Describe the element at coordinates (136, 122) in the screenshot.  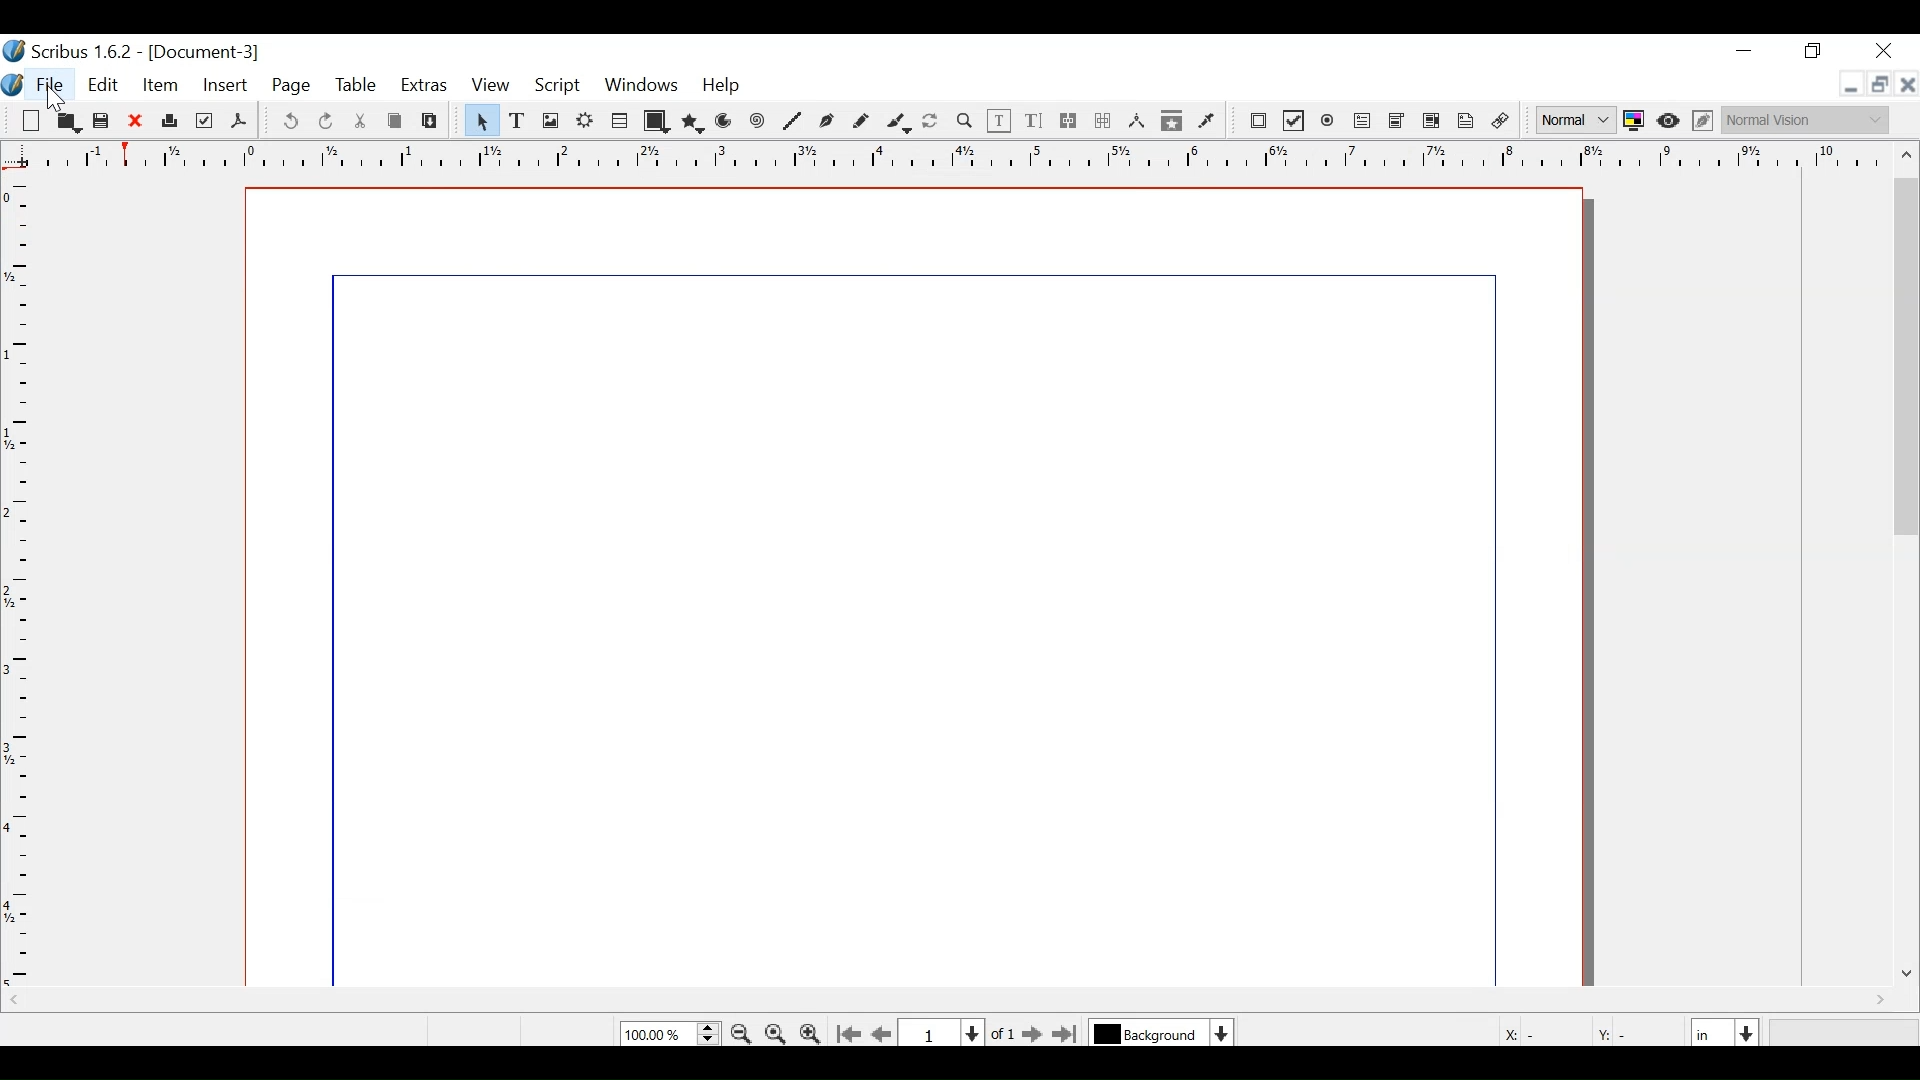
I see `Close` at that location.